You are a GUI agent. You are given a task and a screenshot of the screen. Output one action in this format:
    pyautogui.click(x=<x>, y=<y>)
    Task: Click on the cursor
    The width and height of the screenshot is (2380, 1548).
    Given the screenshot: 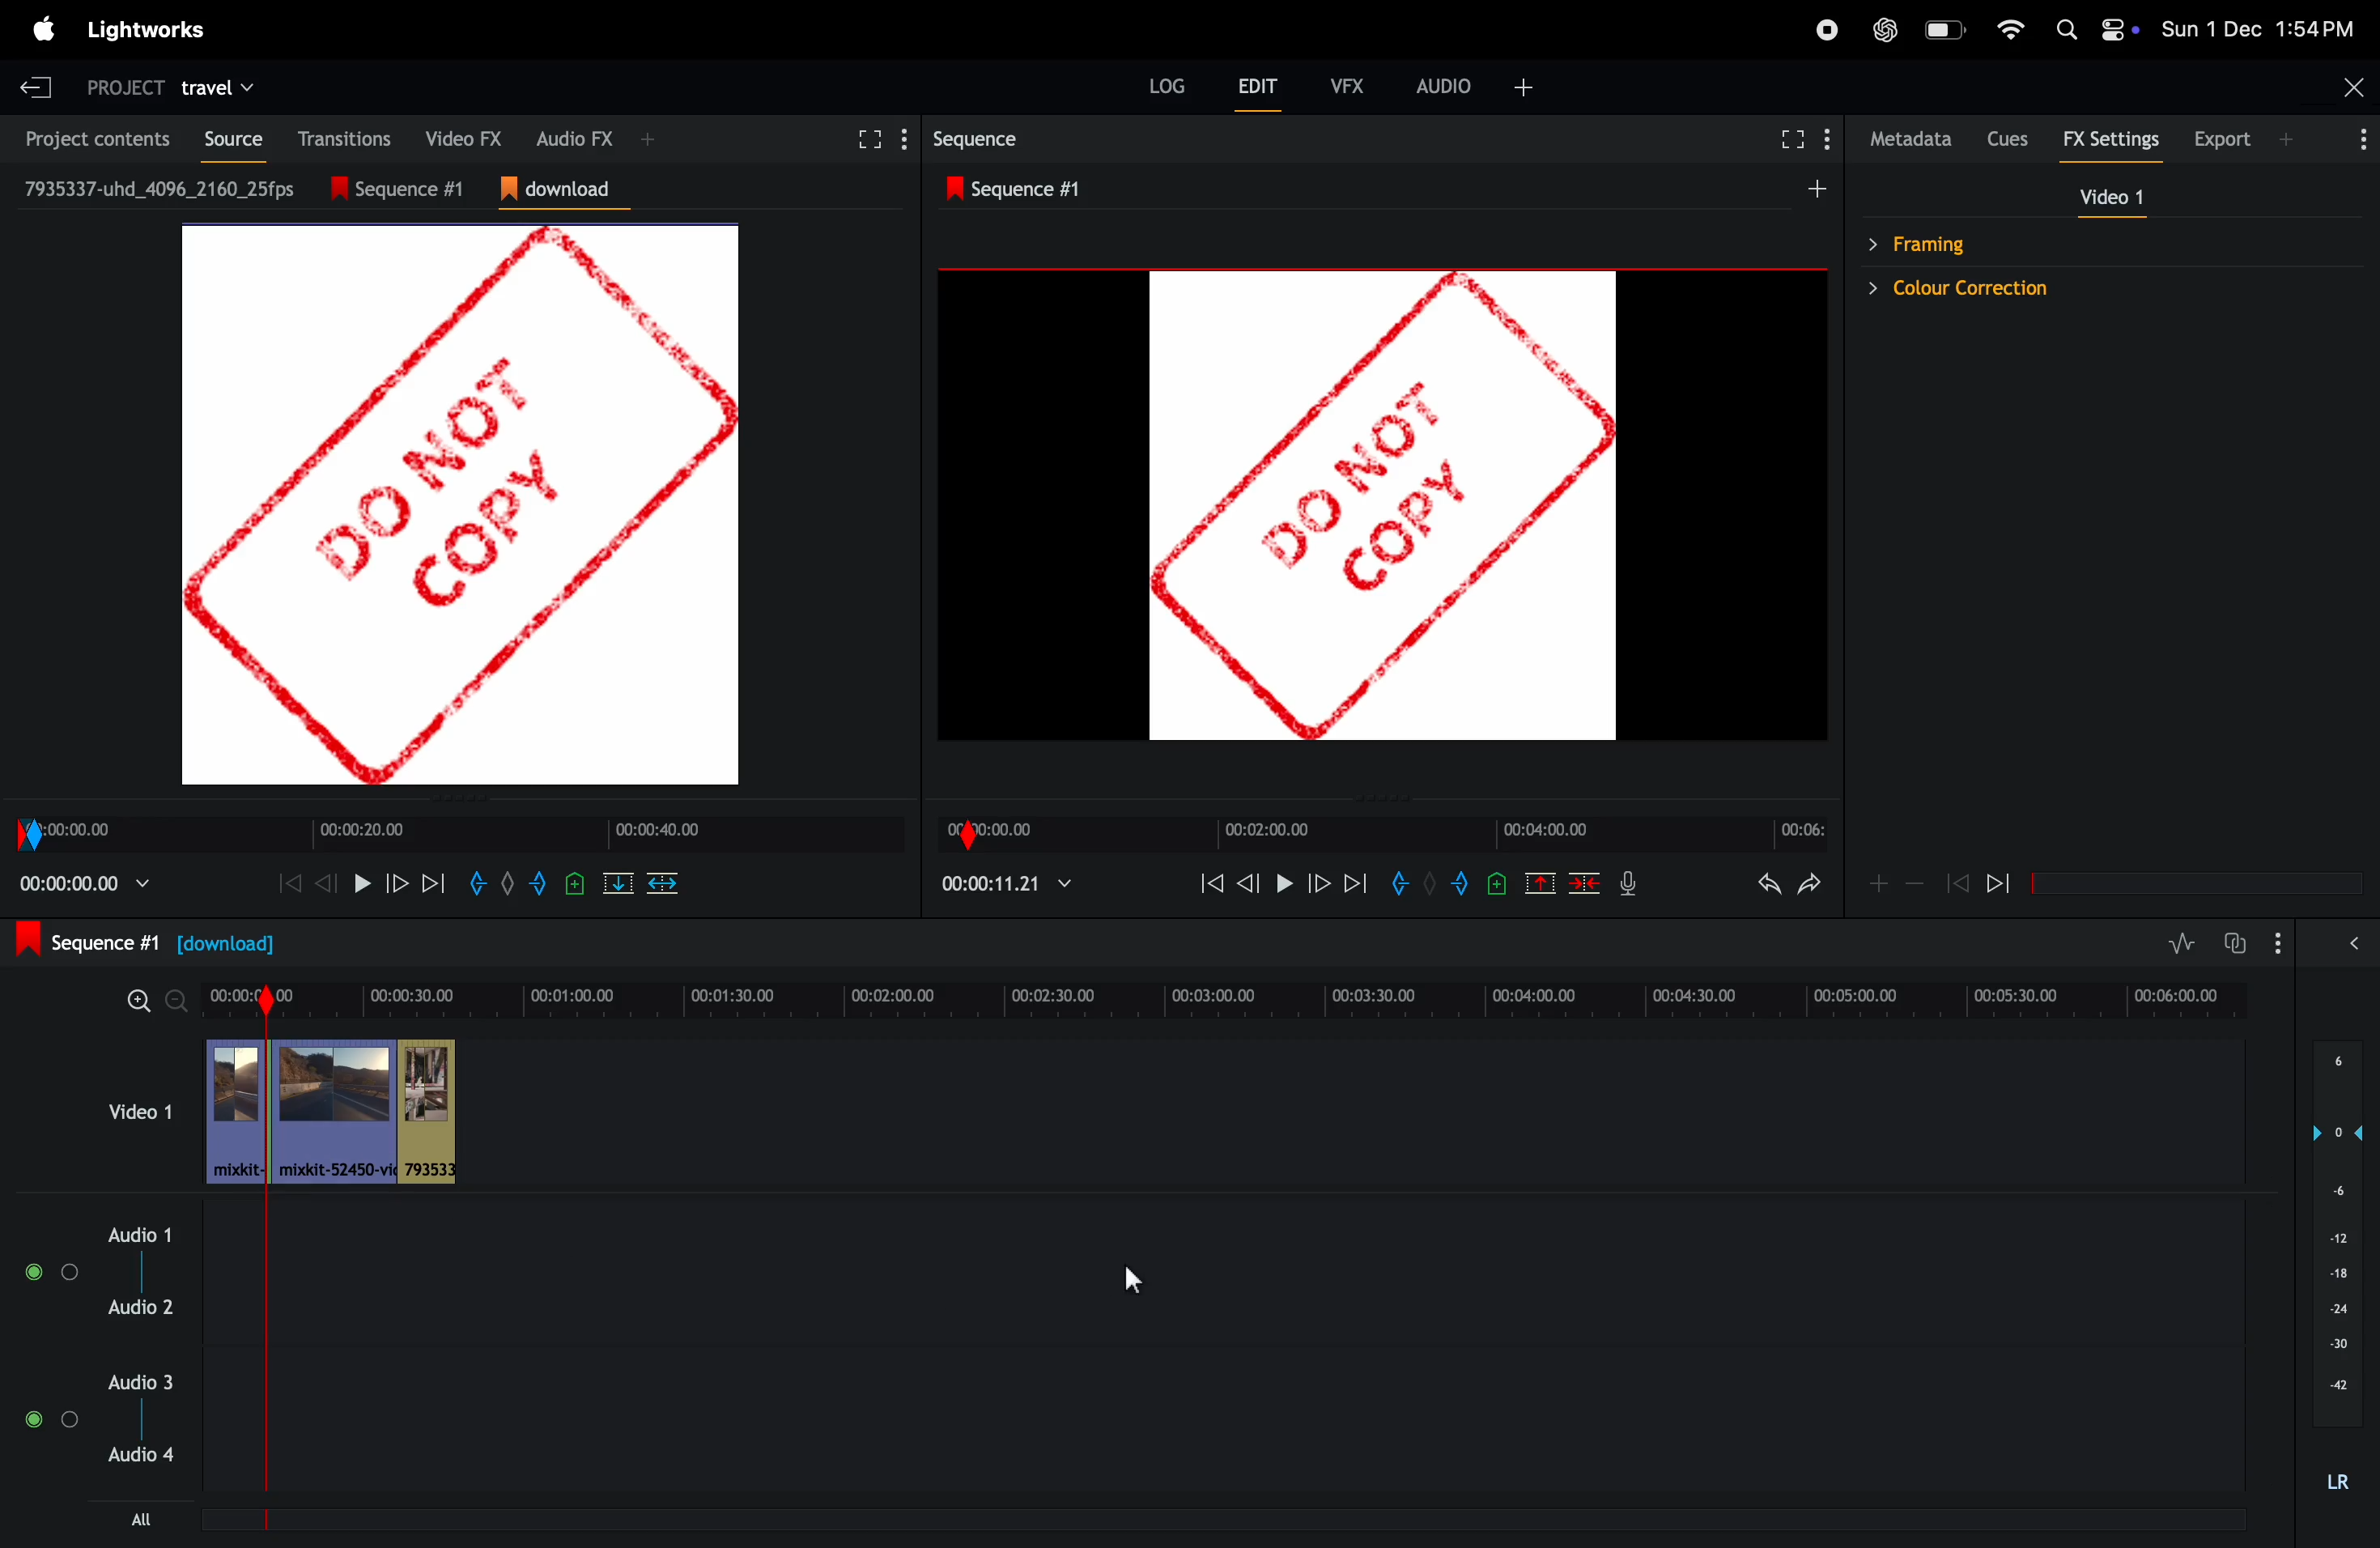 What is the action you would take?
    pyautogui.click(x=1132, y=1280)
    